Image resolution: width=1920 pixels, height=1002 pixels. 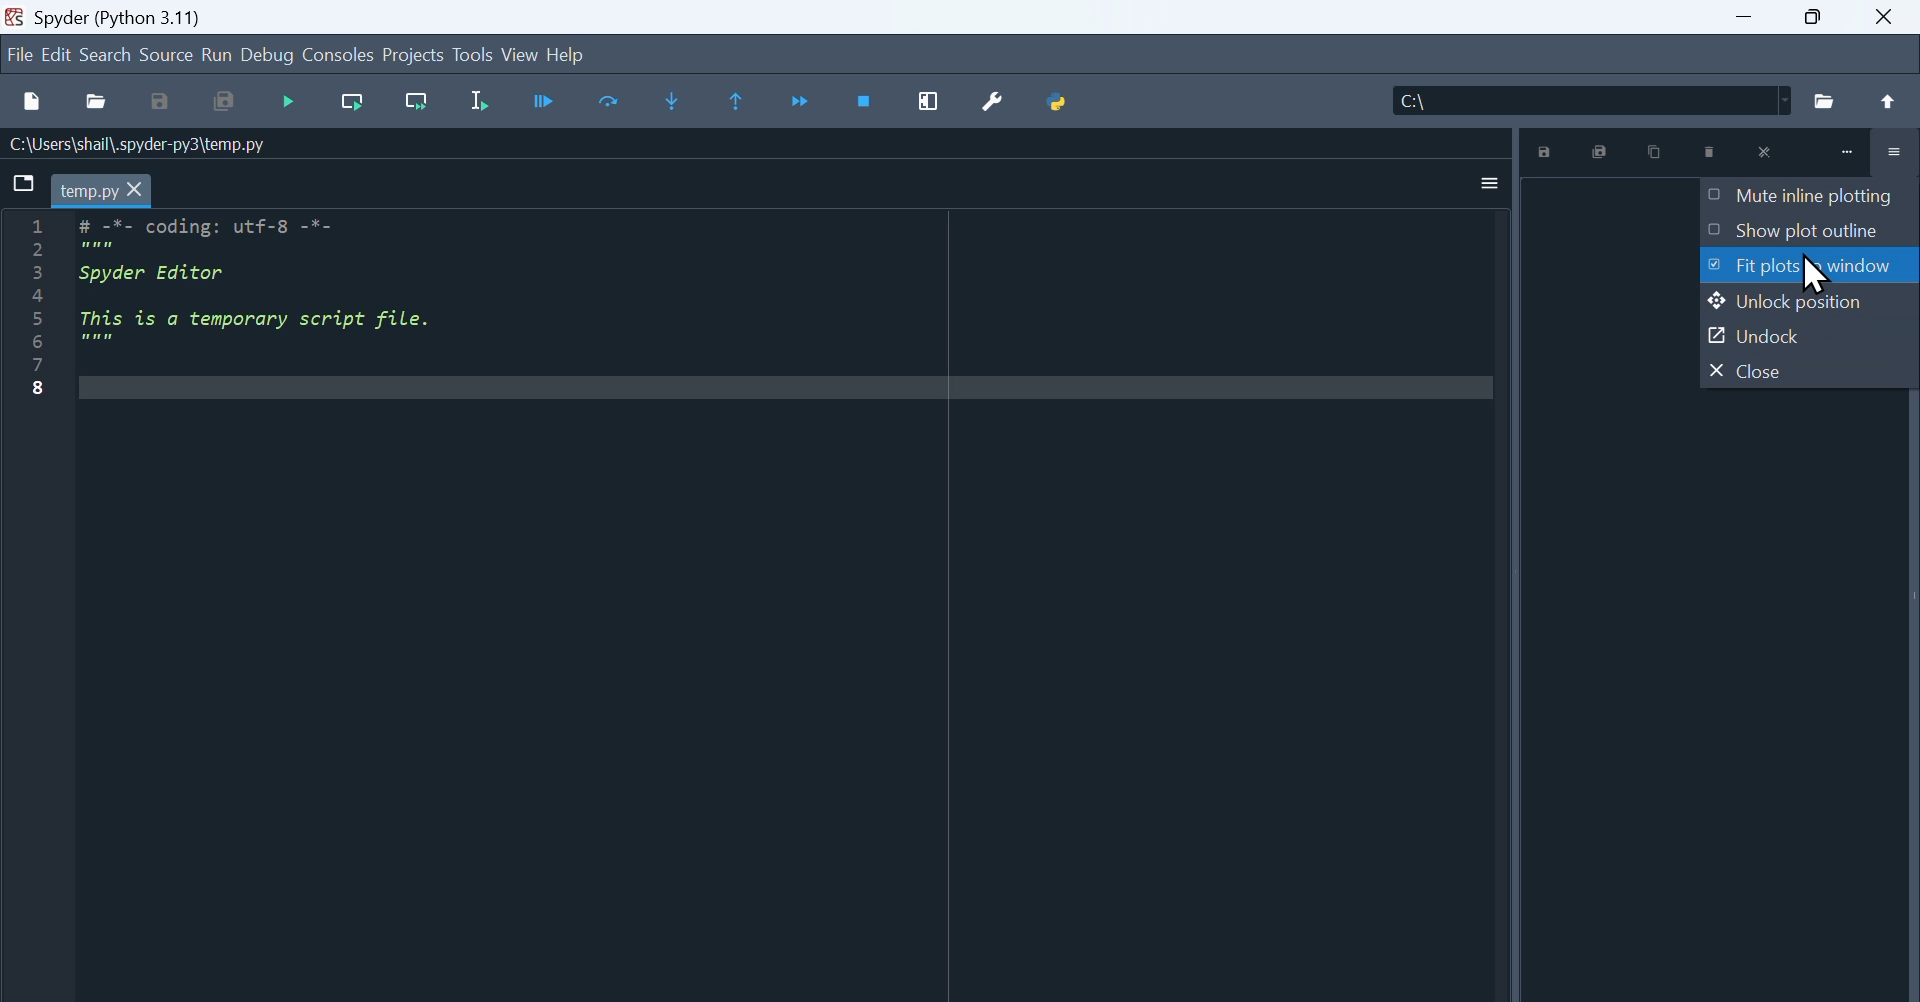 I want to click on save, so click(x=156, y=101).